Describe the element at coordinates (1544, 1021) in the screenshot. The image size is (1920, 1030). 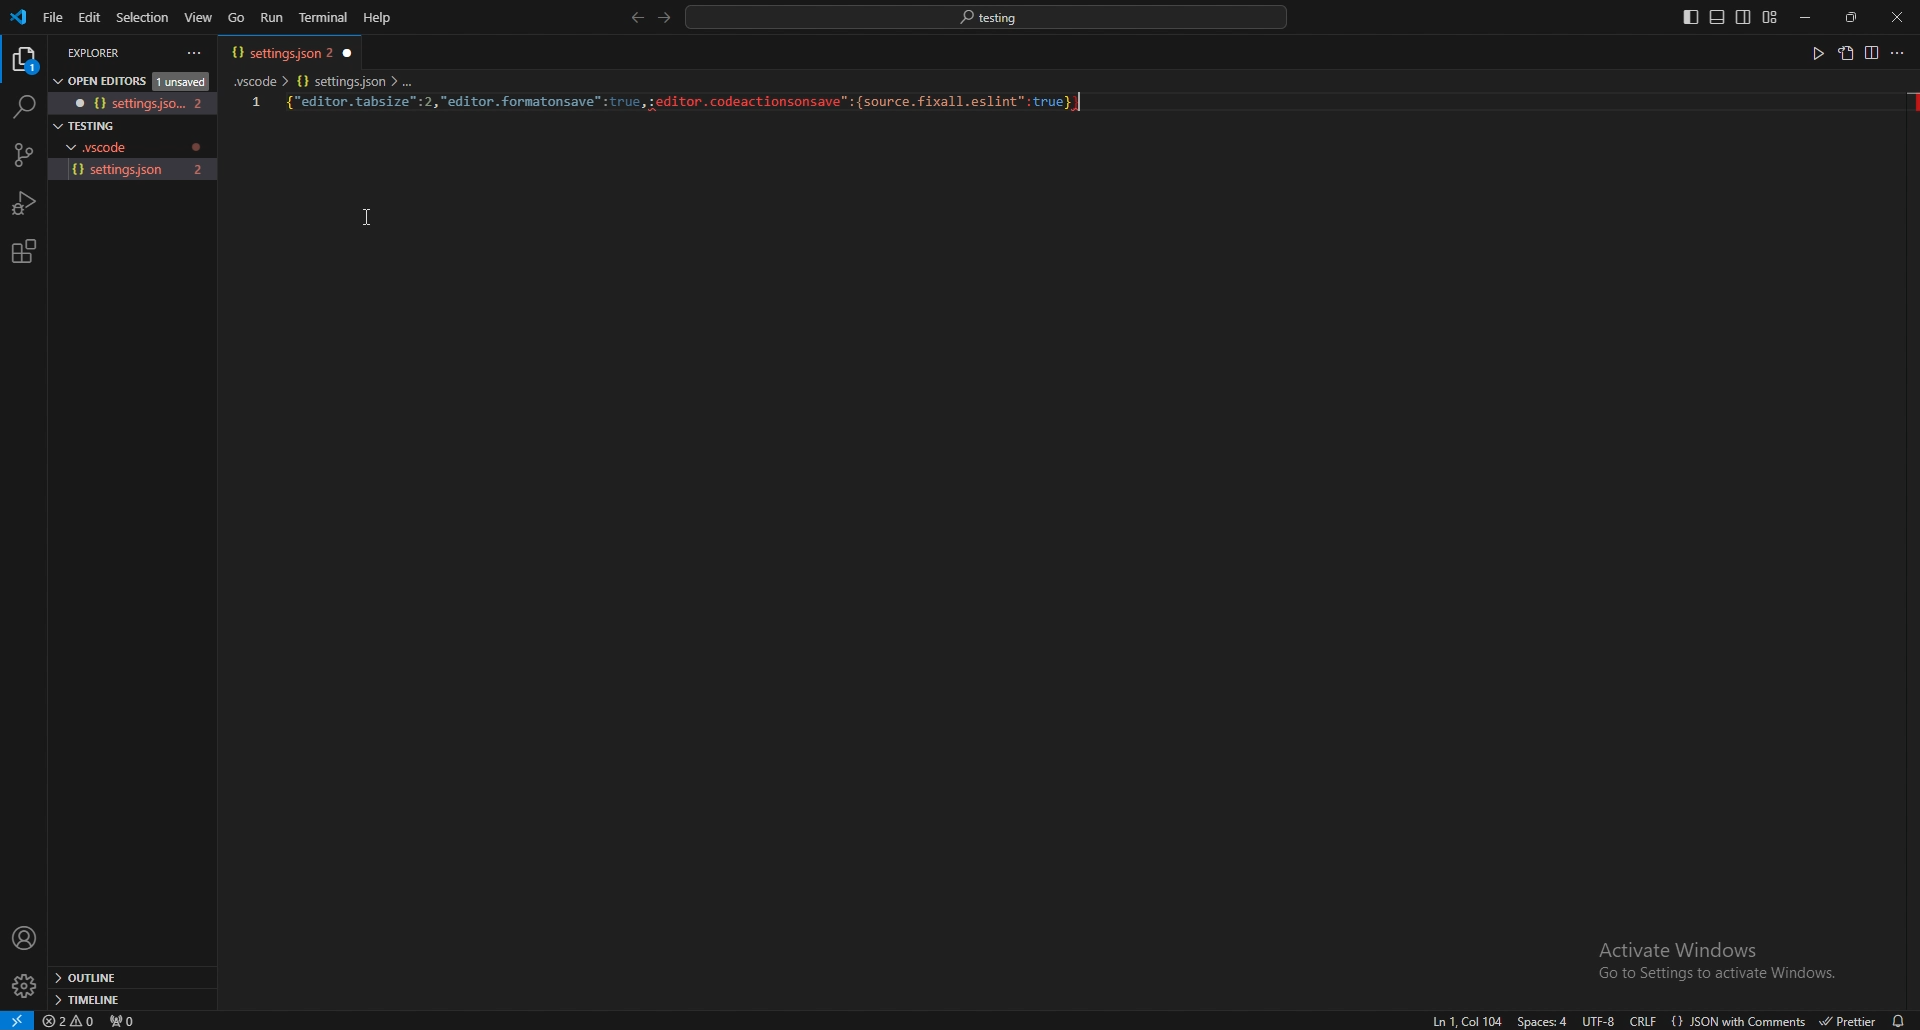
I see `space` at that location.